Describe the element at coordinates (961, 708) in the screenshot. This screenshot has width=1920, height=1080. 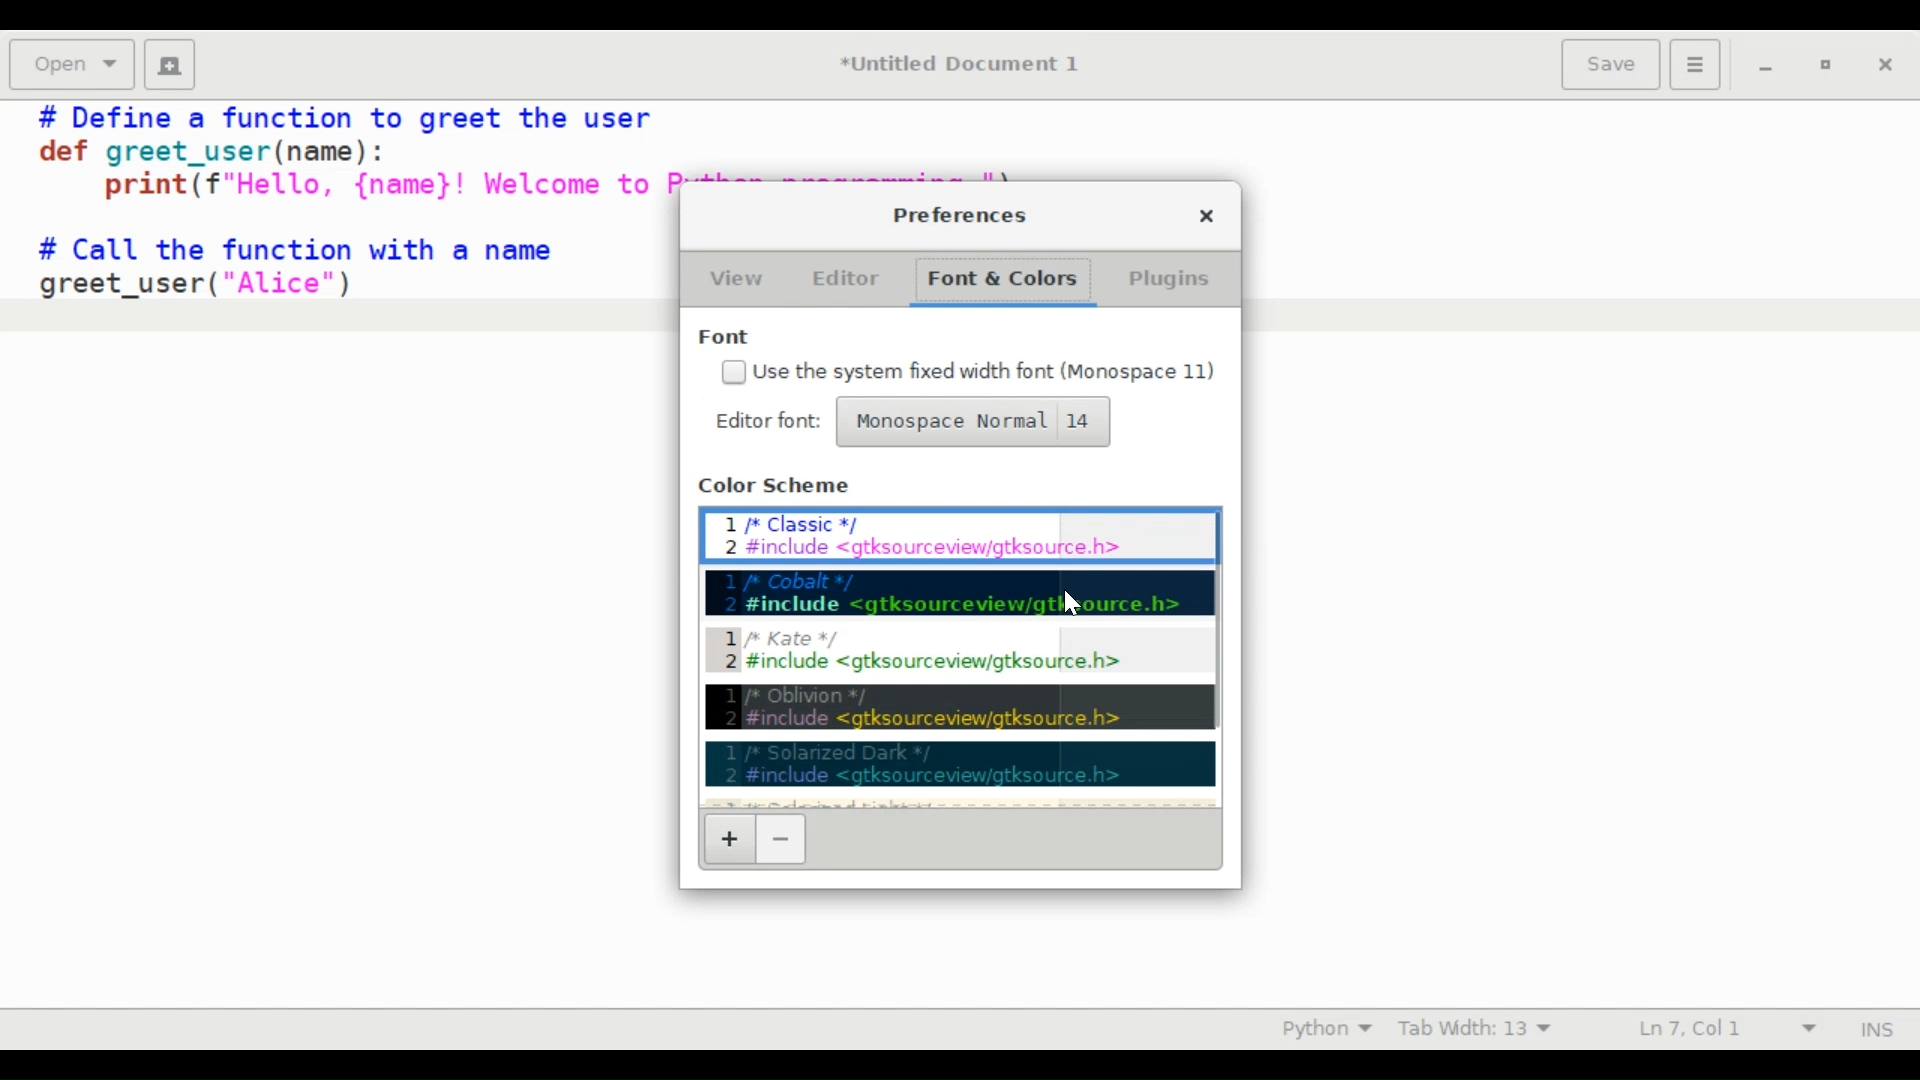
I see `Oblivion` at that location.